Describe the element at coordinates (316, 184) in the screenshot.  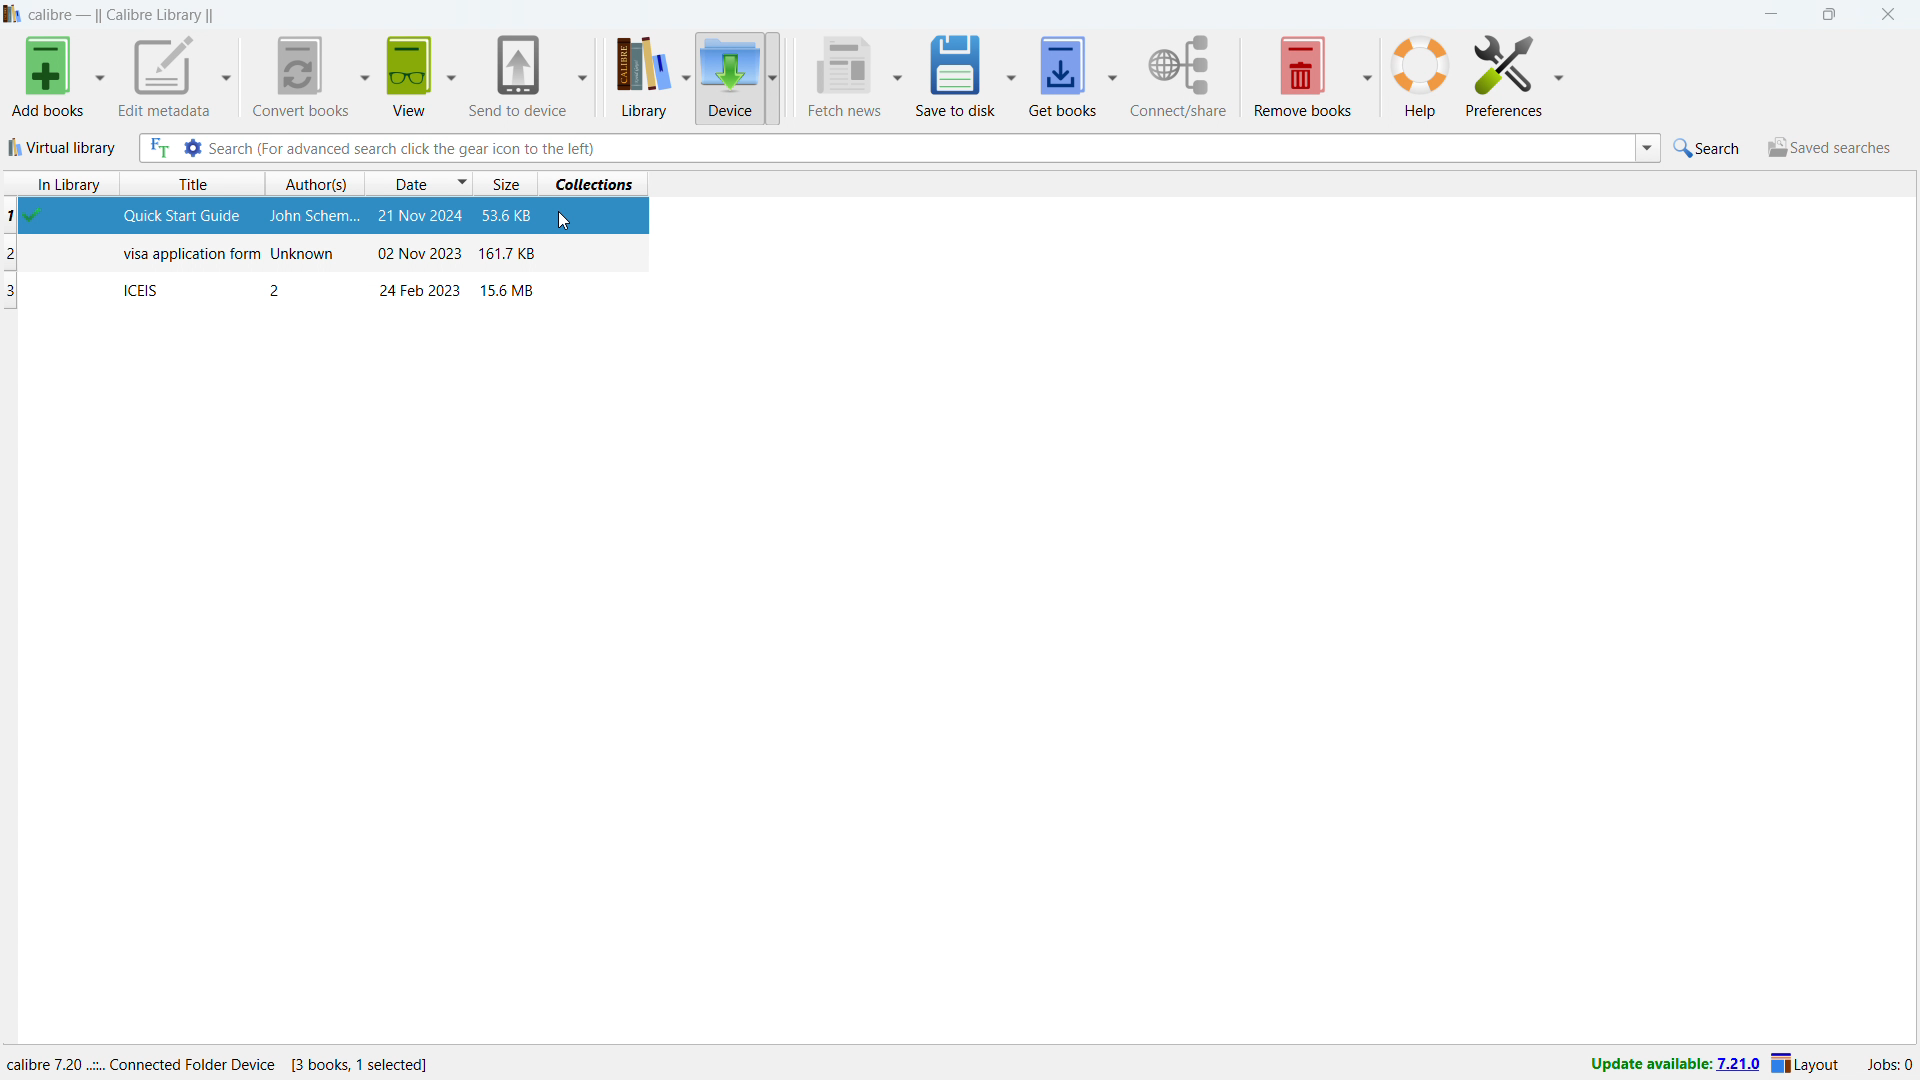
I see `sort by authors` at that location.